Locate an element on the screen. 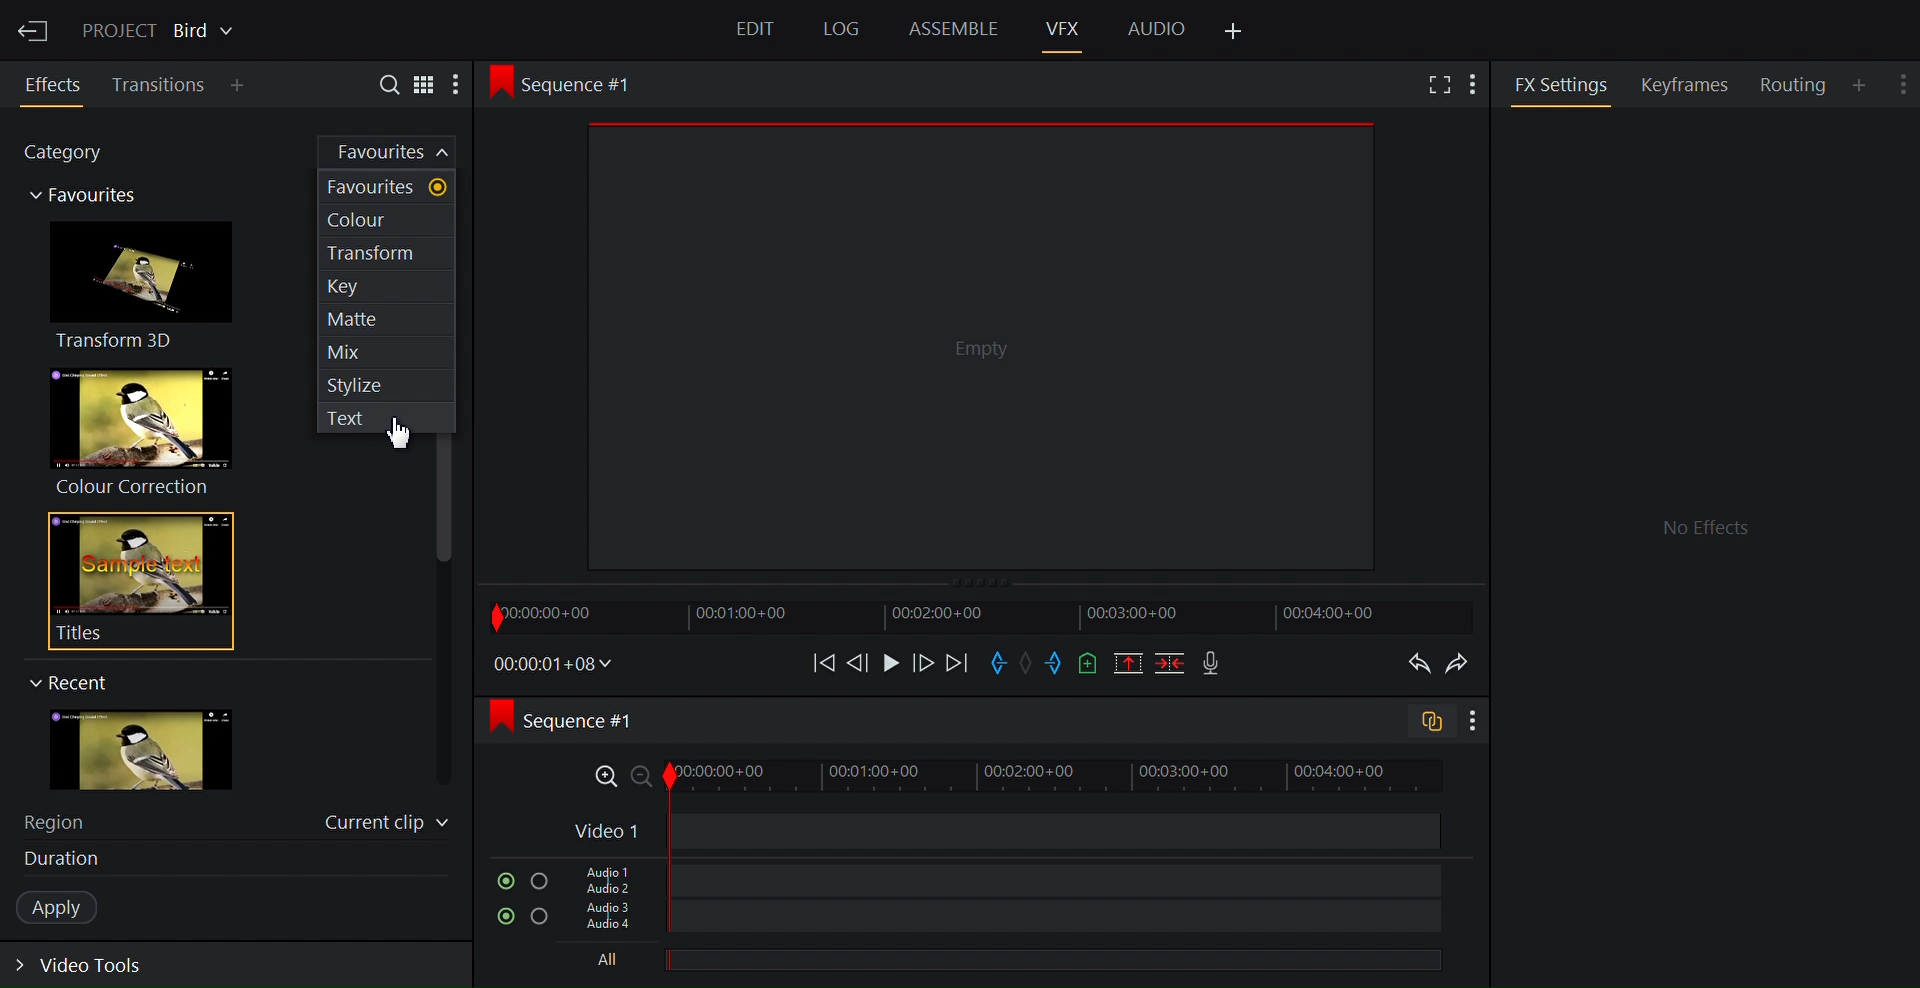 Image resolution: width=1920 pixels, height=988 pixels. Toggle between list and tile view is located at coordinates (425, 83).